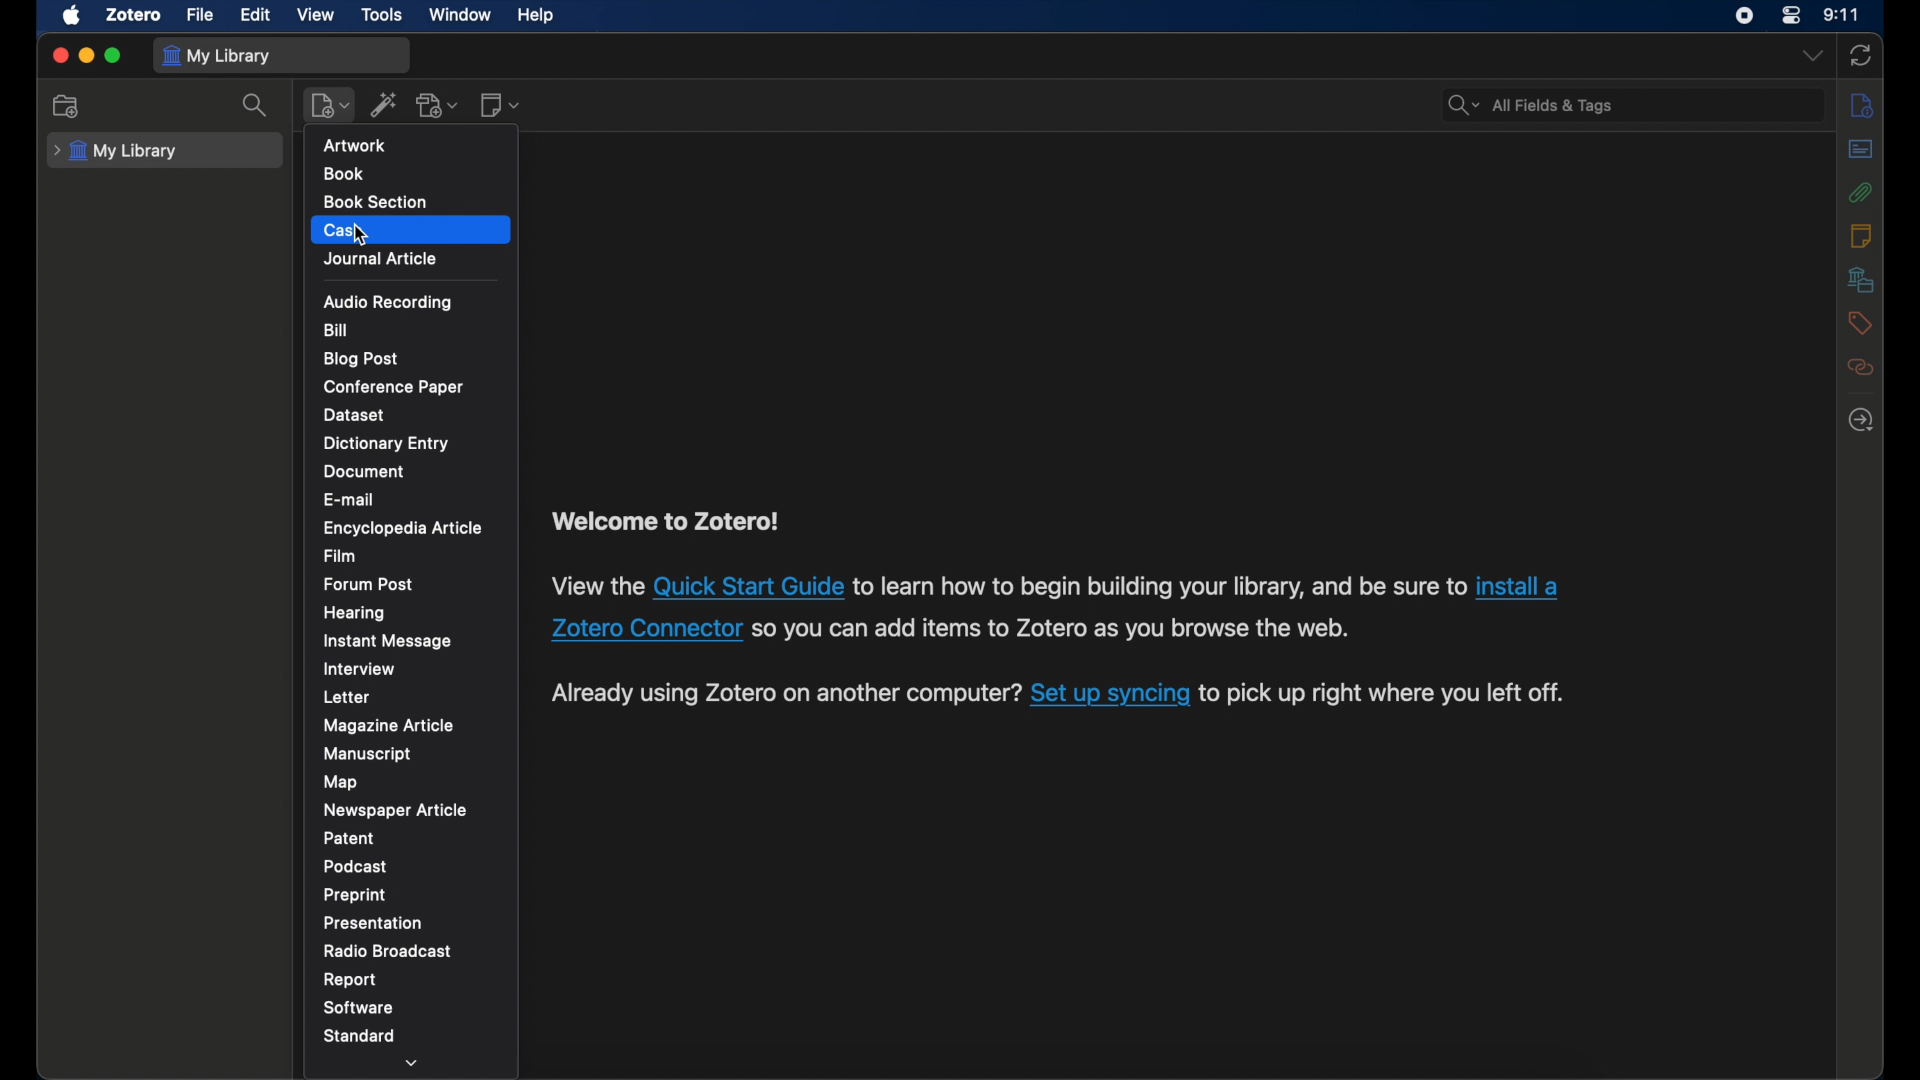 The width and height of the screenshot is (1920, 1080). Describe the element at coordinates (1529, 105) in the screenshot. I see `search` at that location.